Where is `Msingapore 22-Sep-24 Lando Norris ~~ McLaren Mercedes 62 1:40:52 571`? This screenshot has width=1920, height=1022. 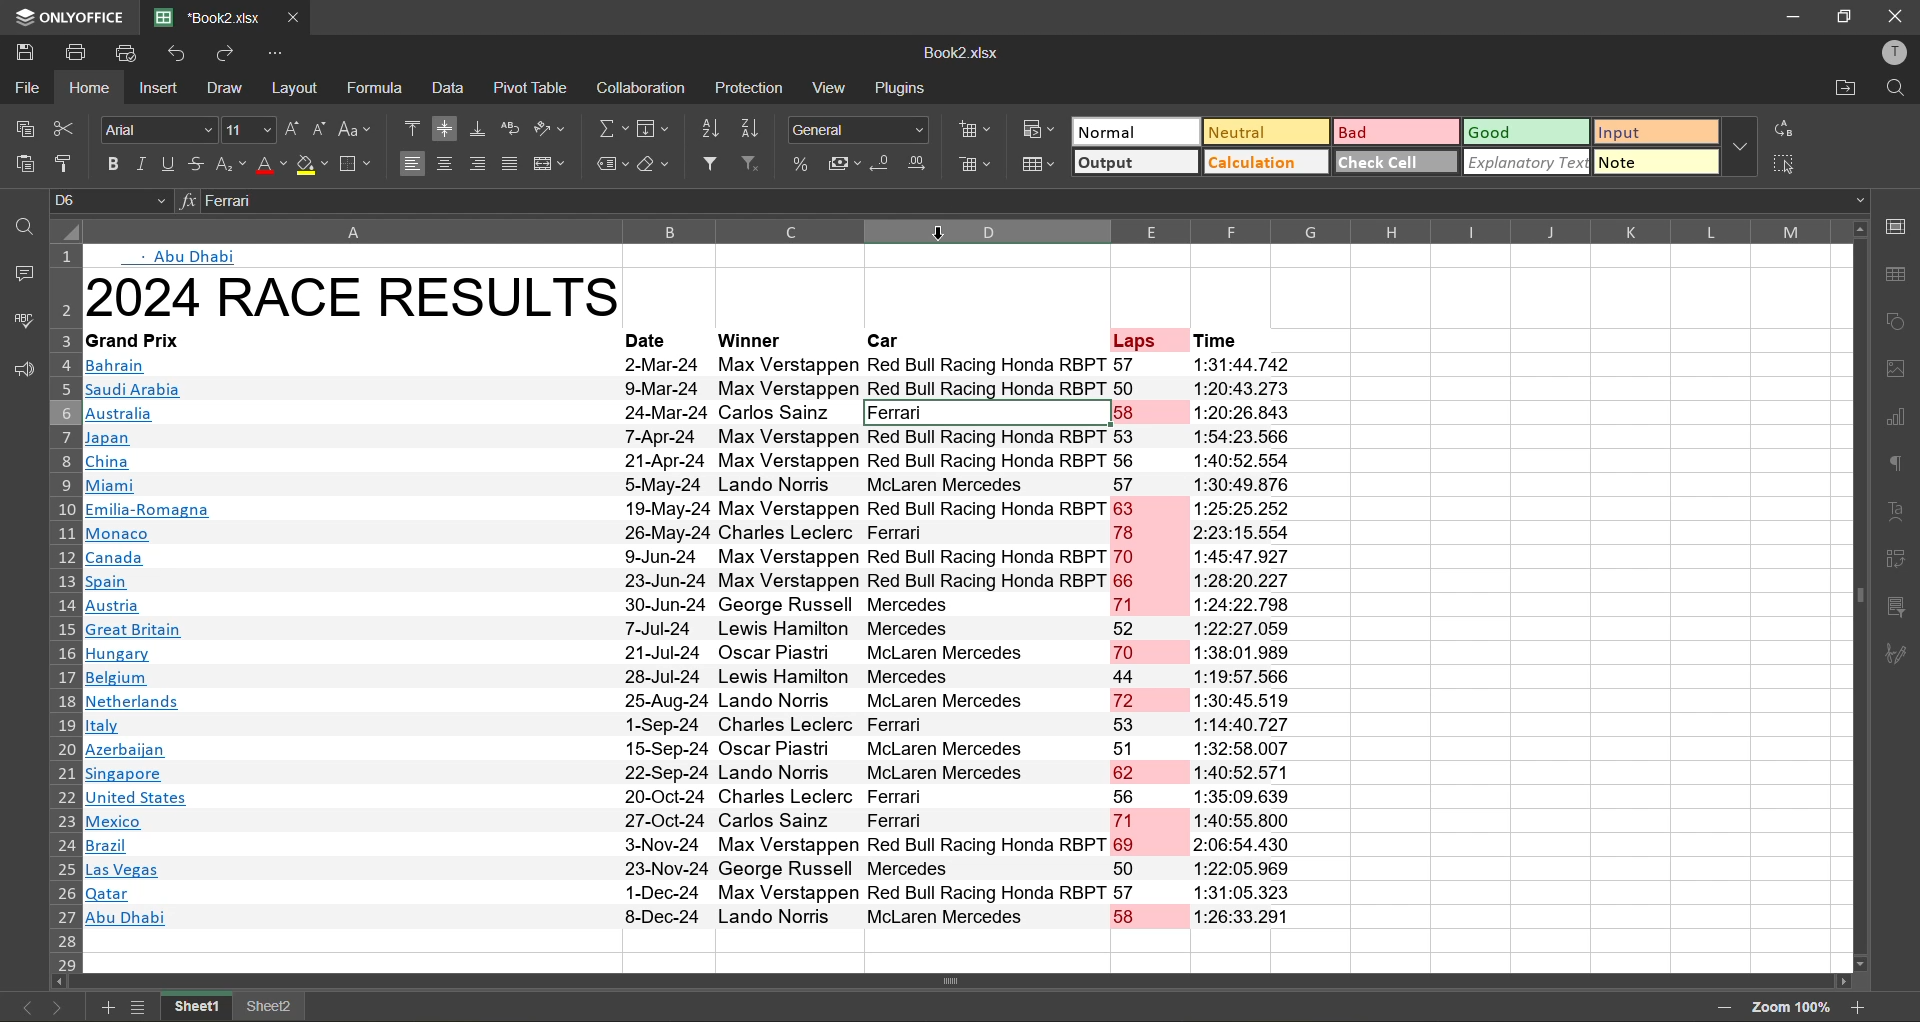
Msingapore 22-Sep-24 Lando Norris ~~ McLaren Mercedes 62 1:40:52 571 is located at coordinates (698, 772).